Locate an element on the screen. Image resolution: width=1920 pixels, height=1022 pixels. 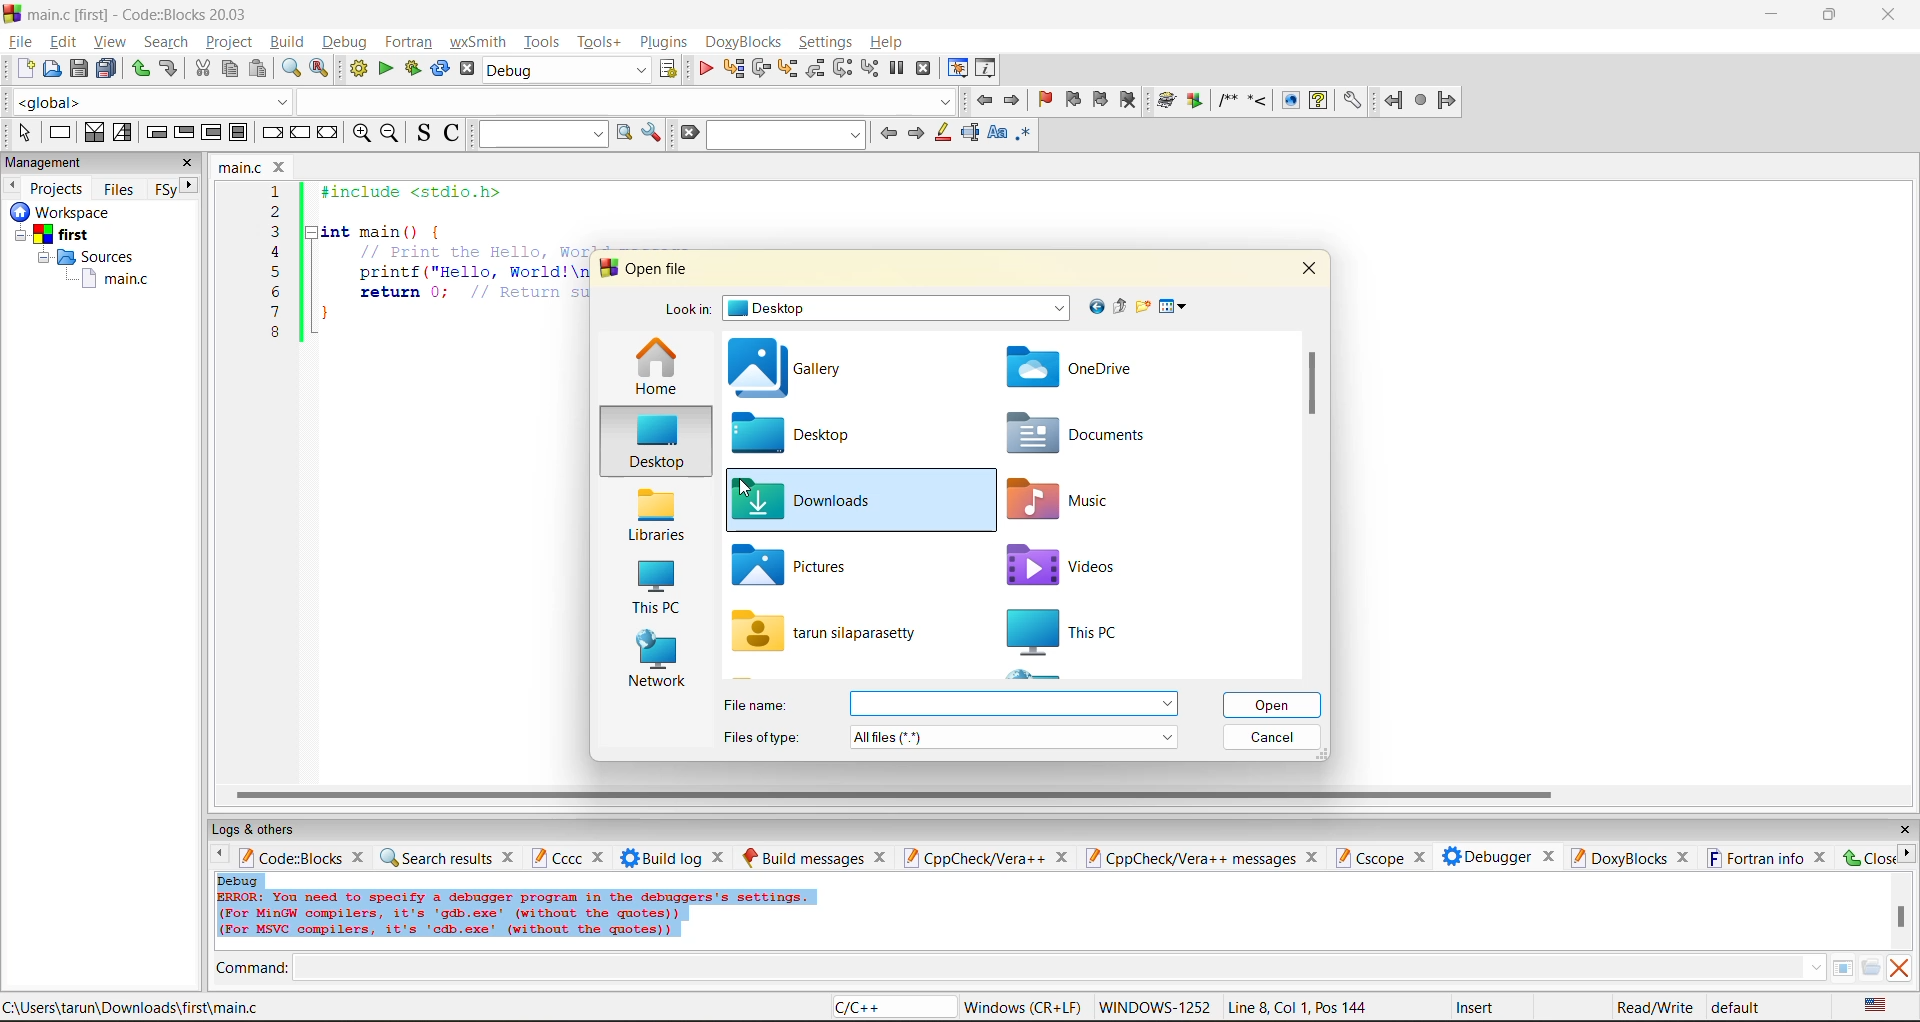
previous is located at coordinates (215, 856).